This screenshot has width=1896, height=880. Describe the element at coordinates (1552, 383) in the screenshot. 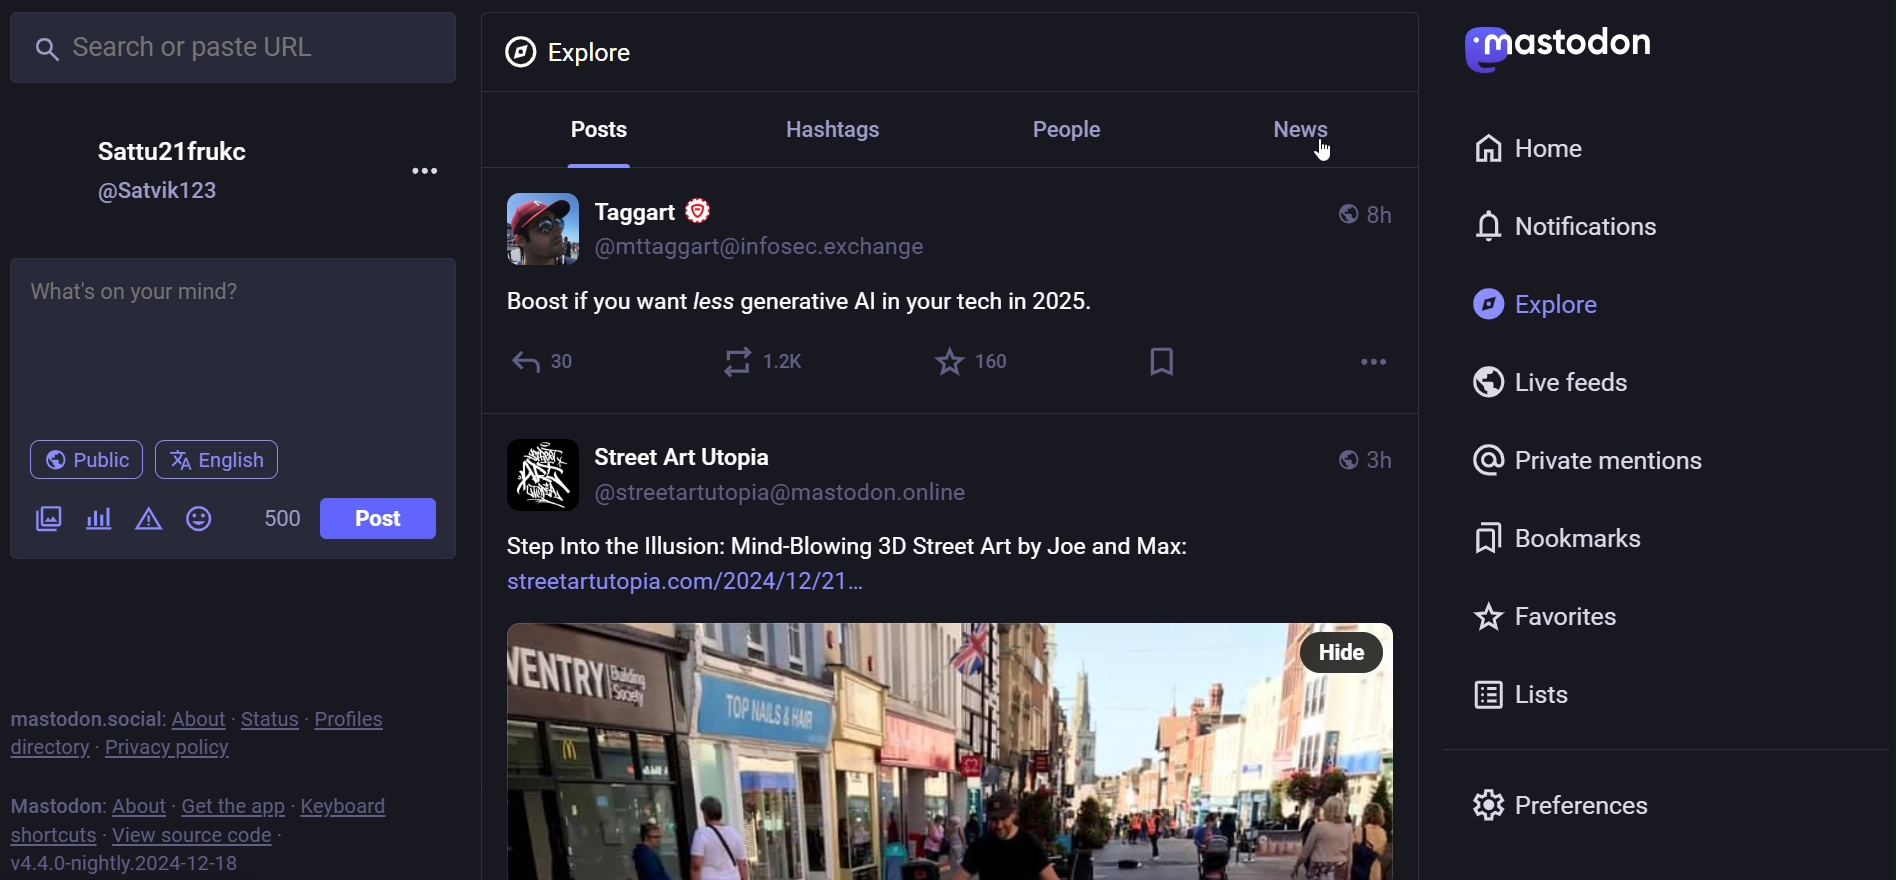

I see `live feed` at that location.